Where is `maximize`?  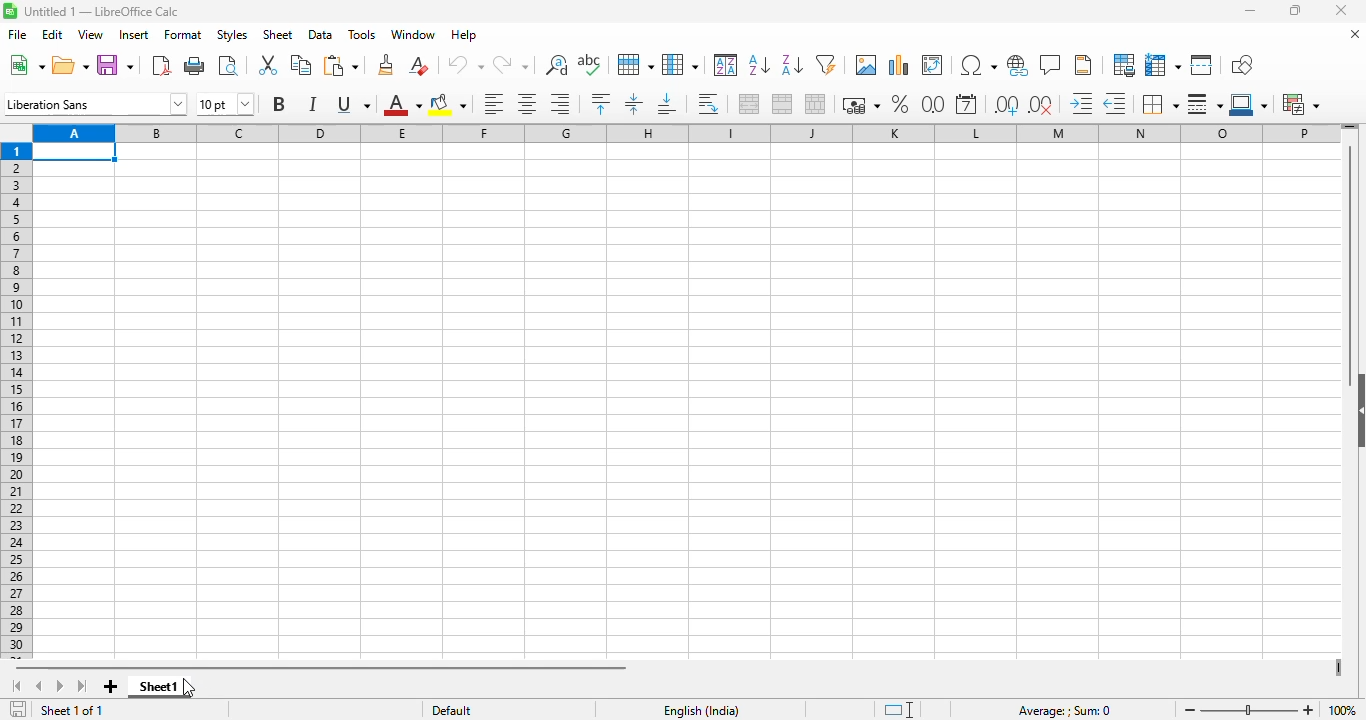
maximize is located at coordinates (1294, 10).